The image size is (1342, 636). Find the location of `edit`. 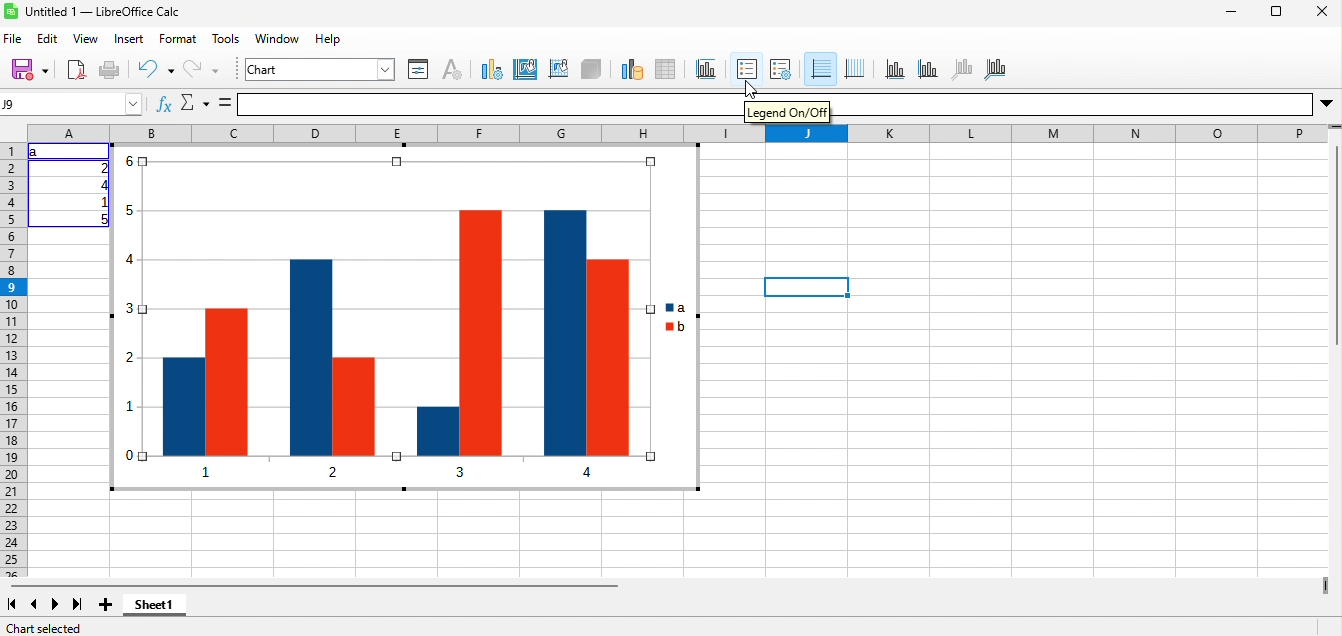

edit is located at coordinates (47, 40).